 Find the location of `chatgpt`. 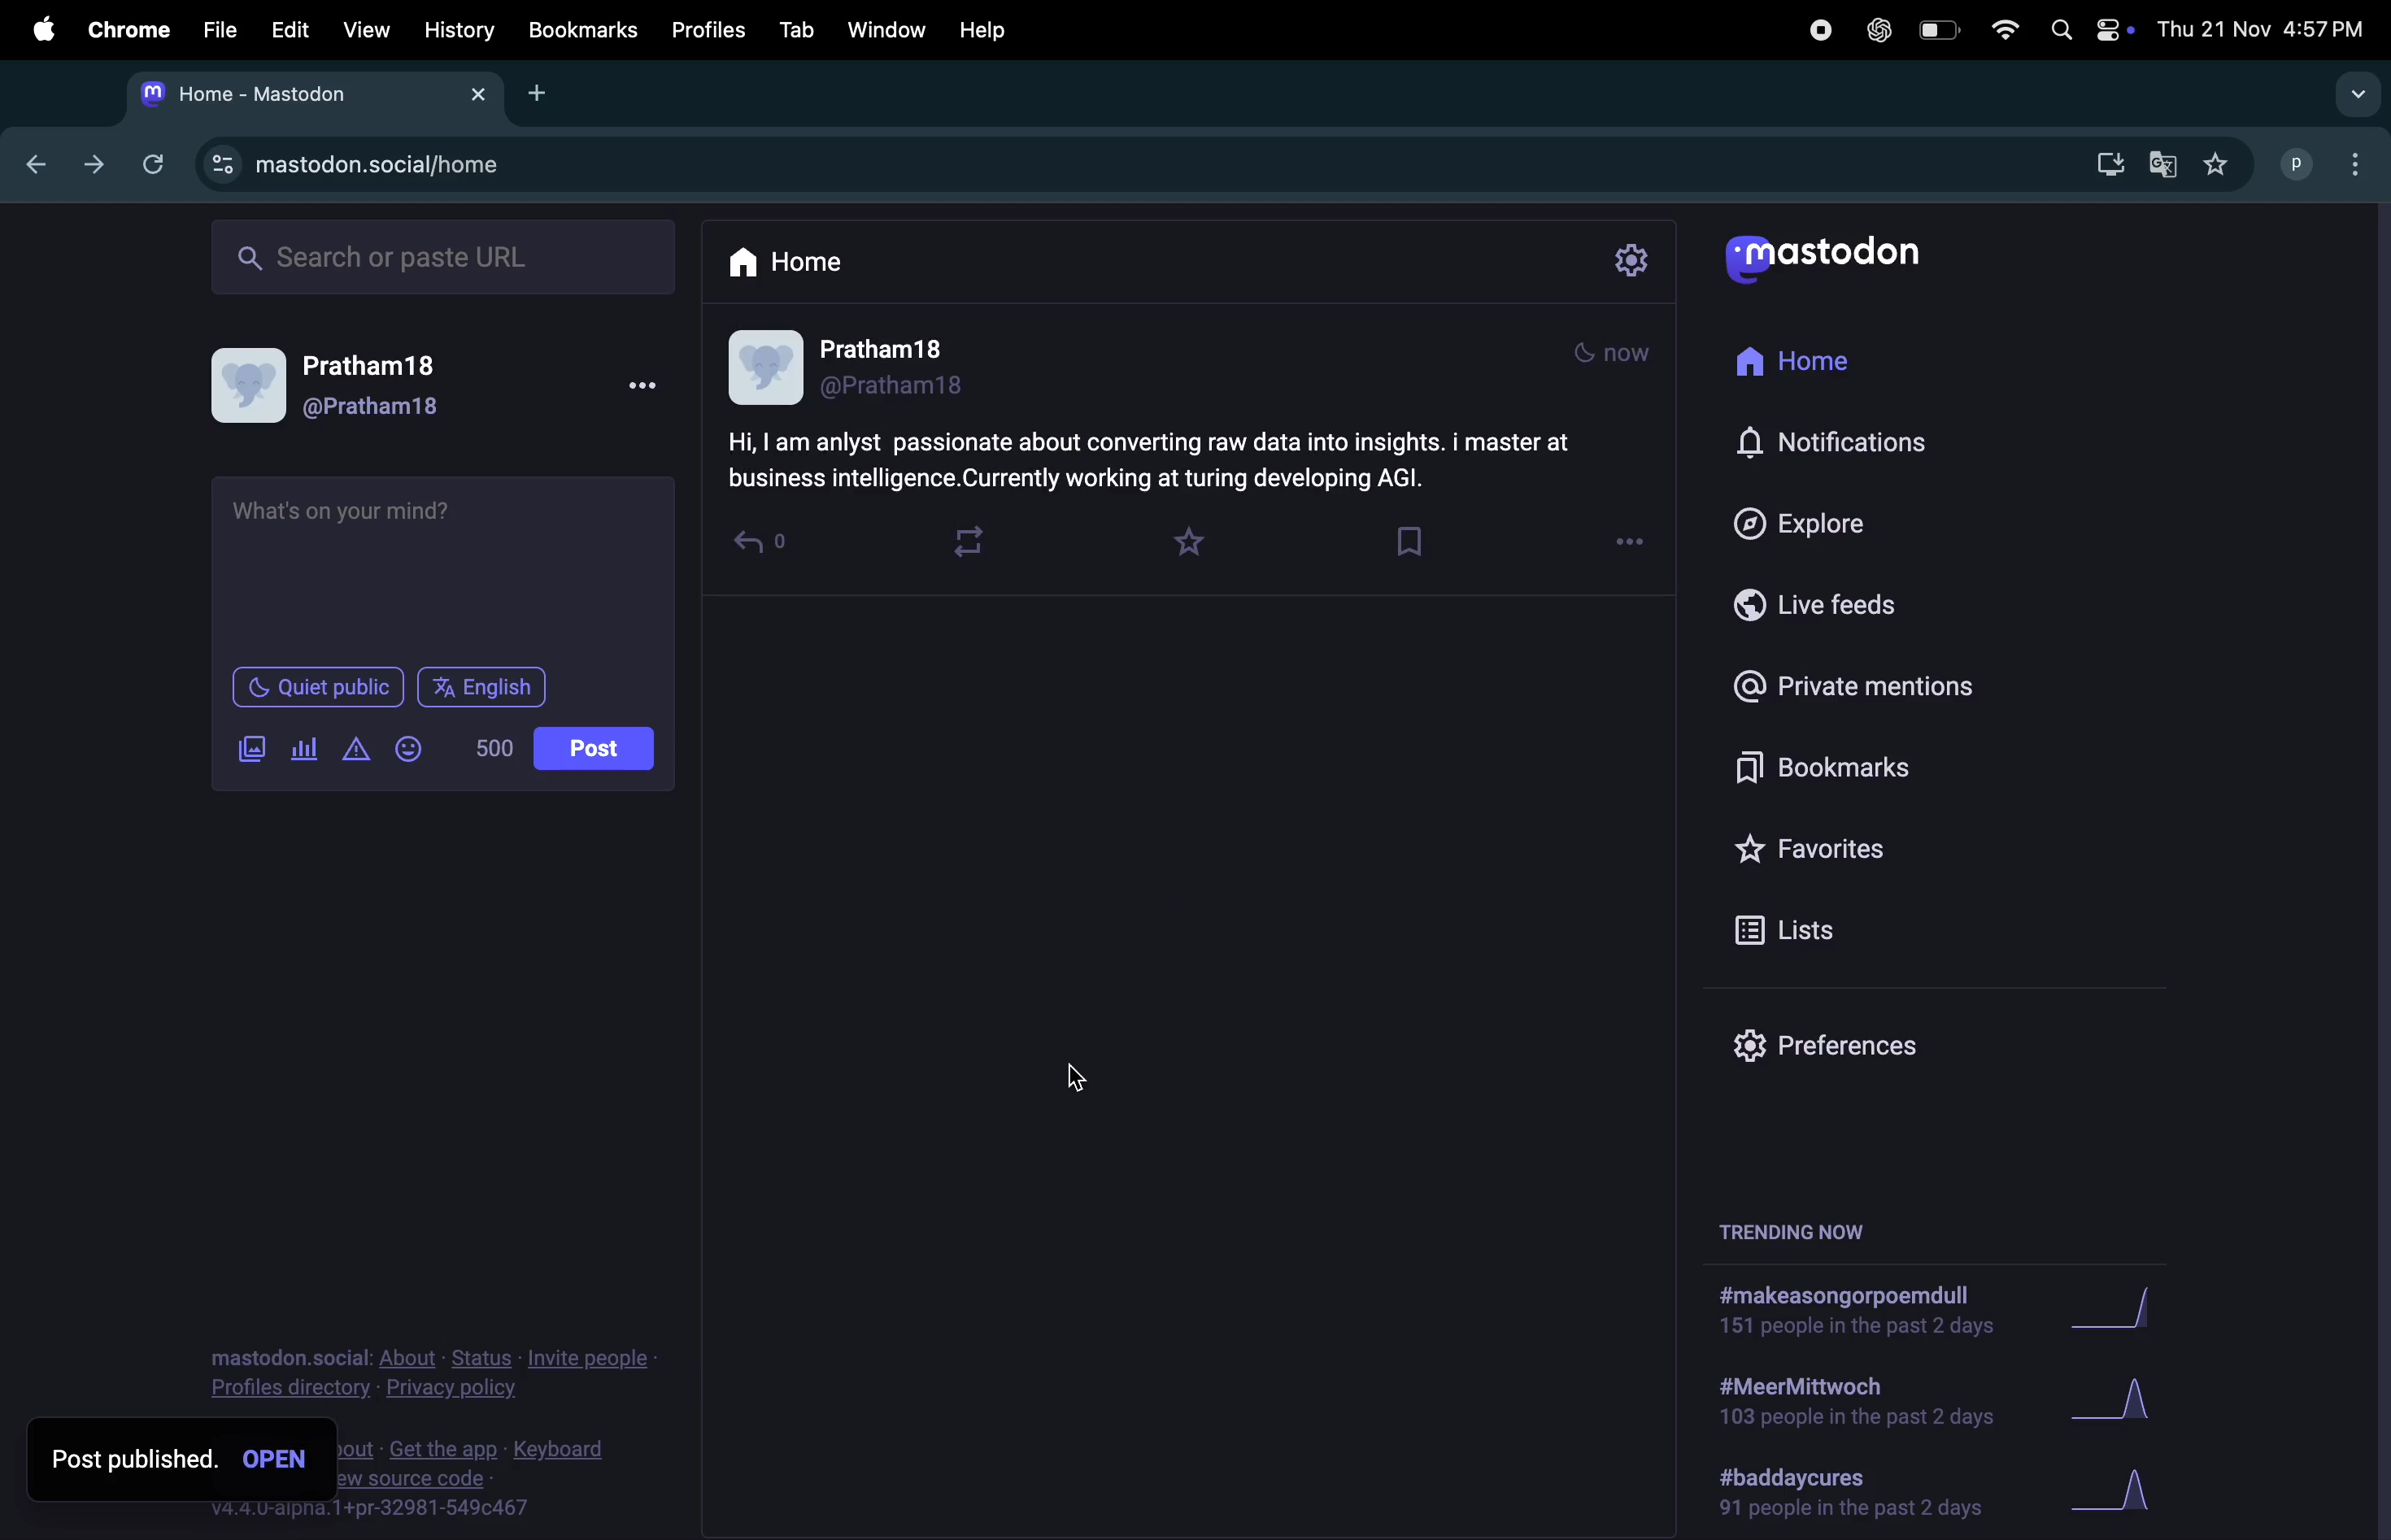

chatgpt is located at coordinates (1874, 29).